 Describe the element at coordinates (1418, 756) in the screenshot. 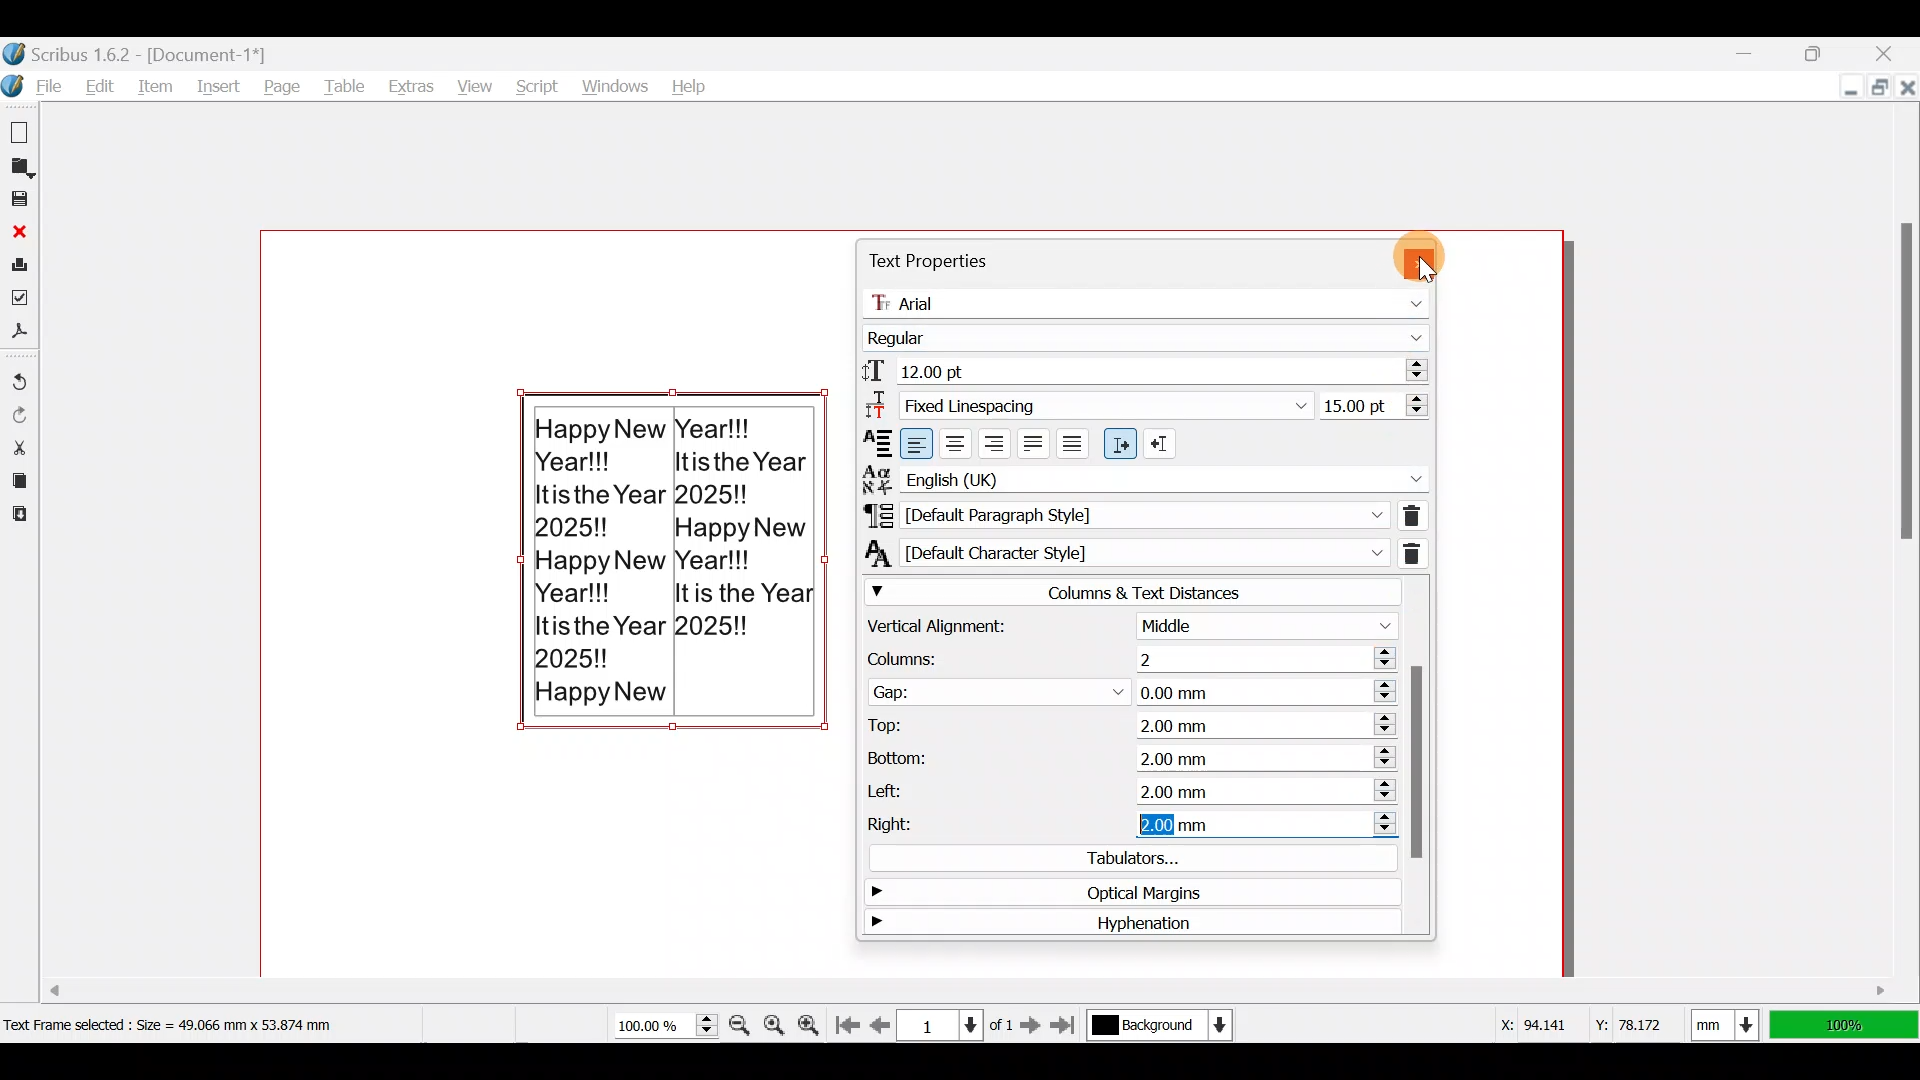

I see `Scroll bar` at that location.